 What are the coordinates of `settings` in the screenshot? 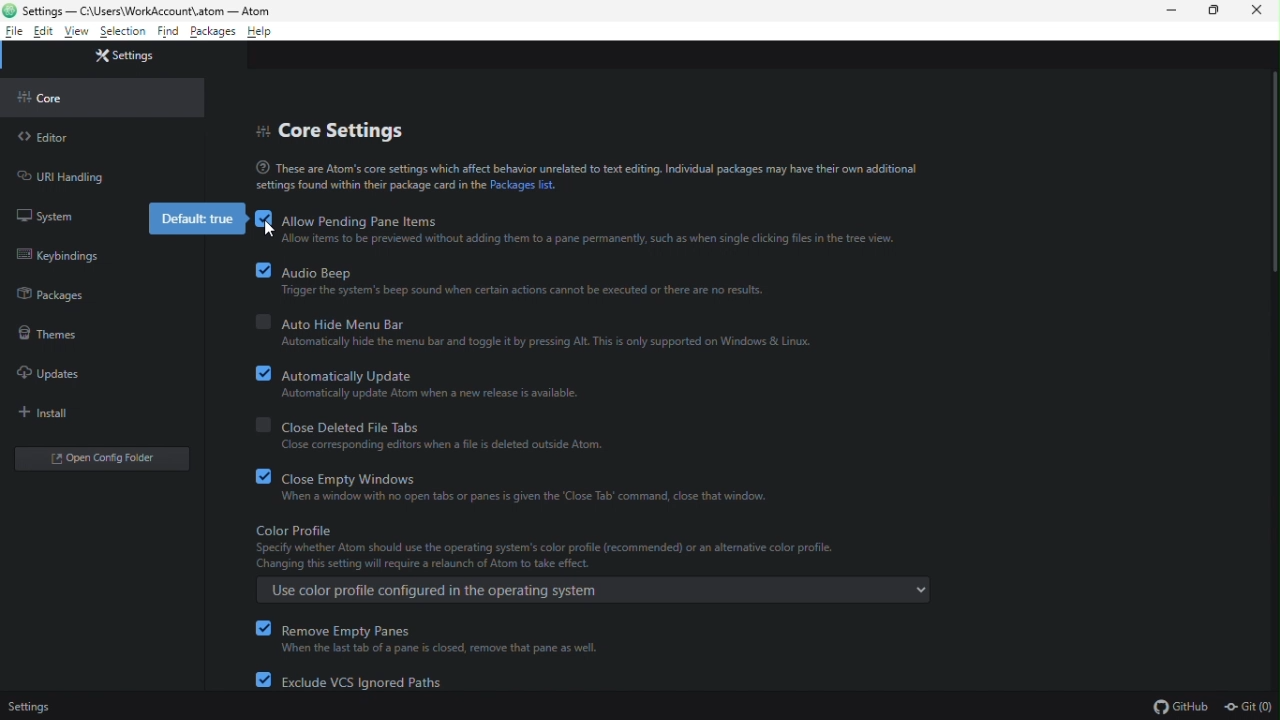 It's located at (132, 57).